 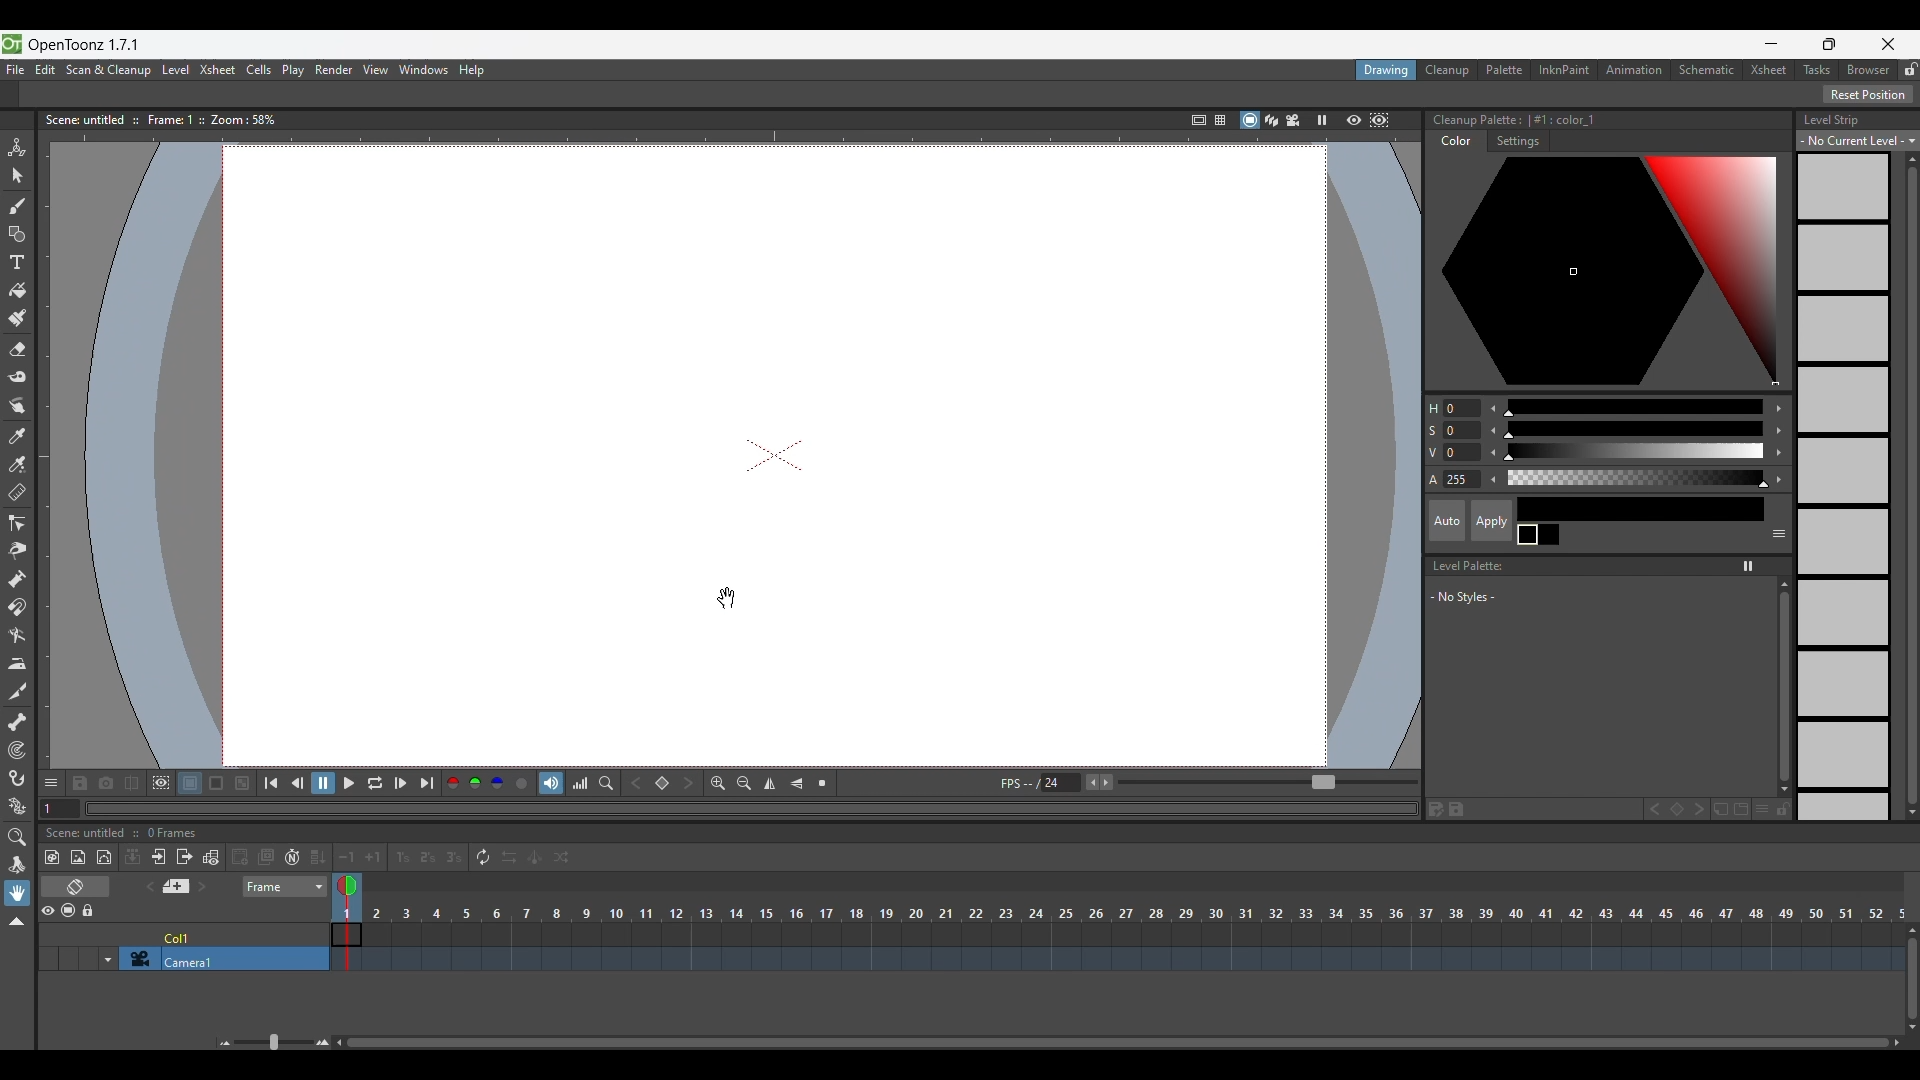 I want to click on Quick vertical slide to the top, so click(x=1784, y=583).